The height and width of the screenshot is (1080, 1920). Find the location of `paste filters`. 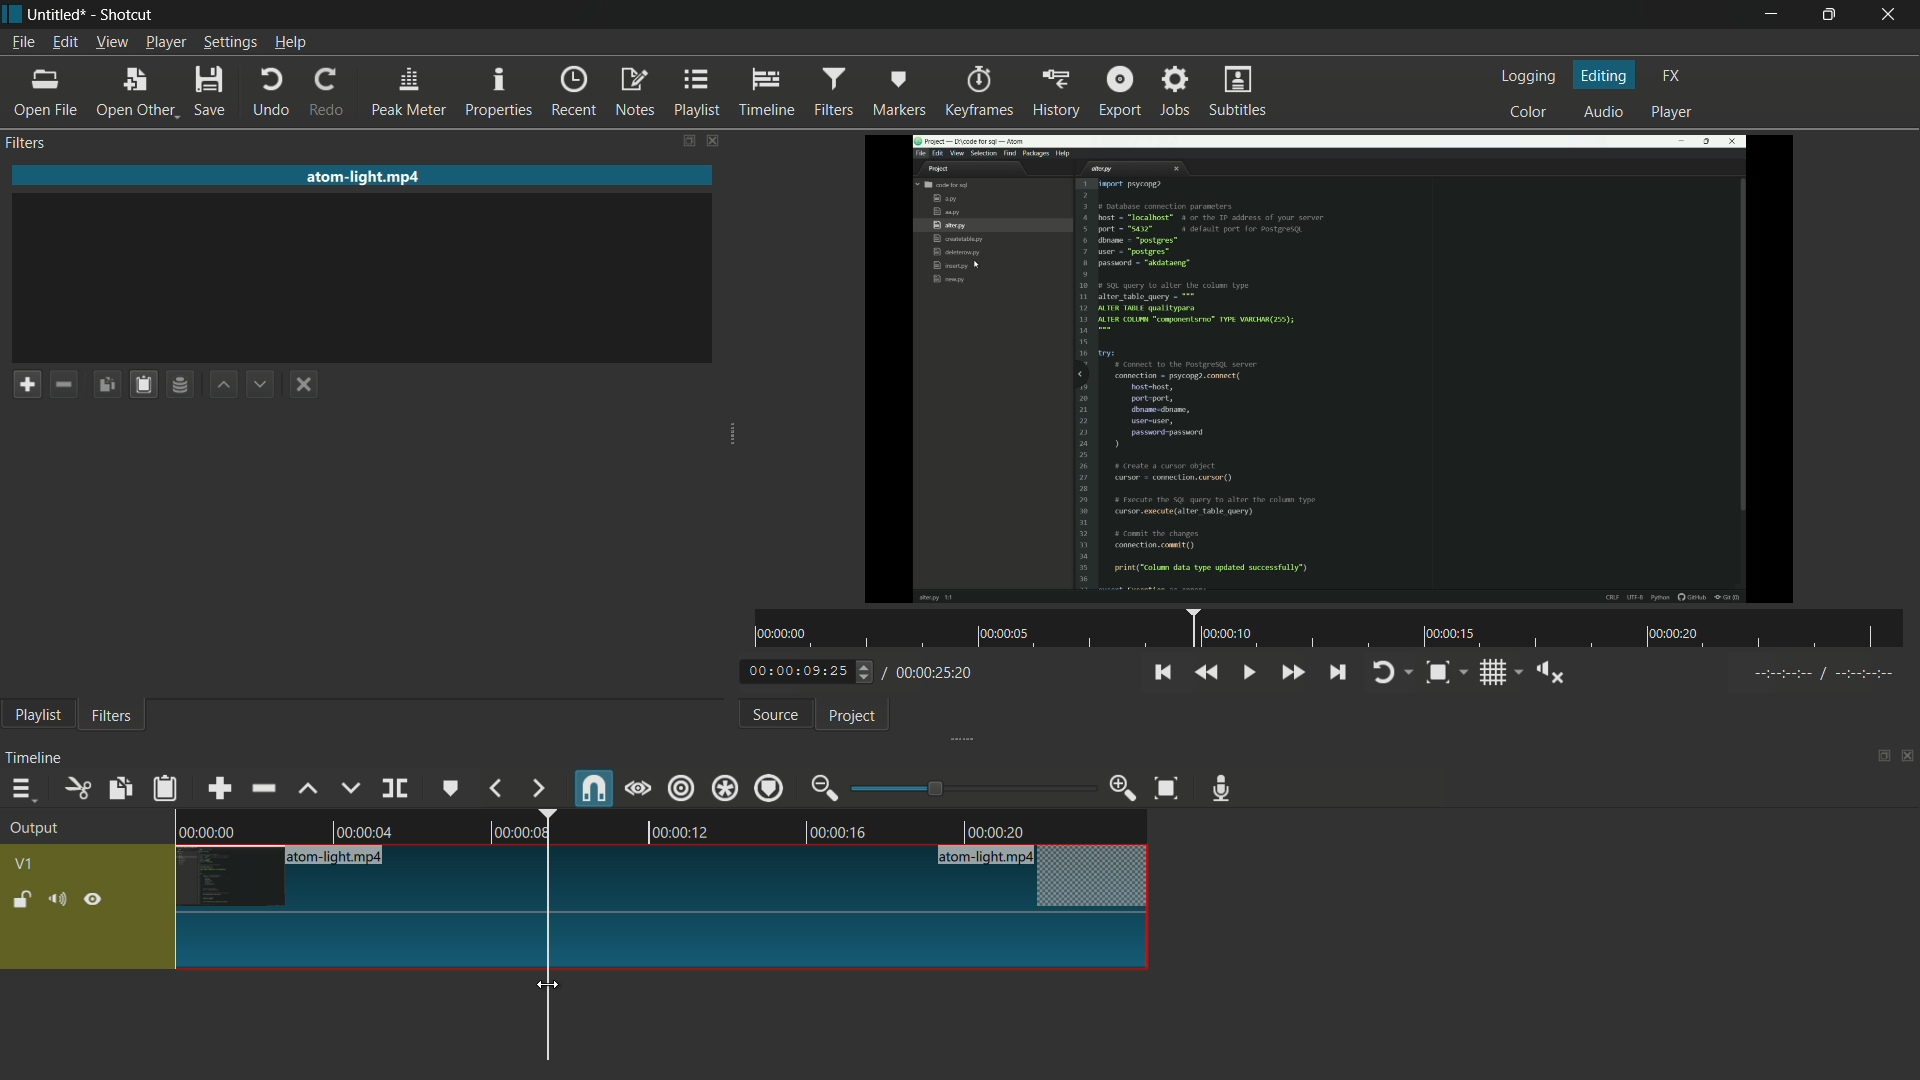

paste filters is located at coordinates (167, 788).